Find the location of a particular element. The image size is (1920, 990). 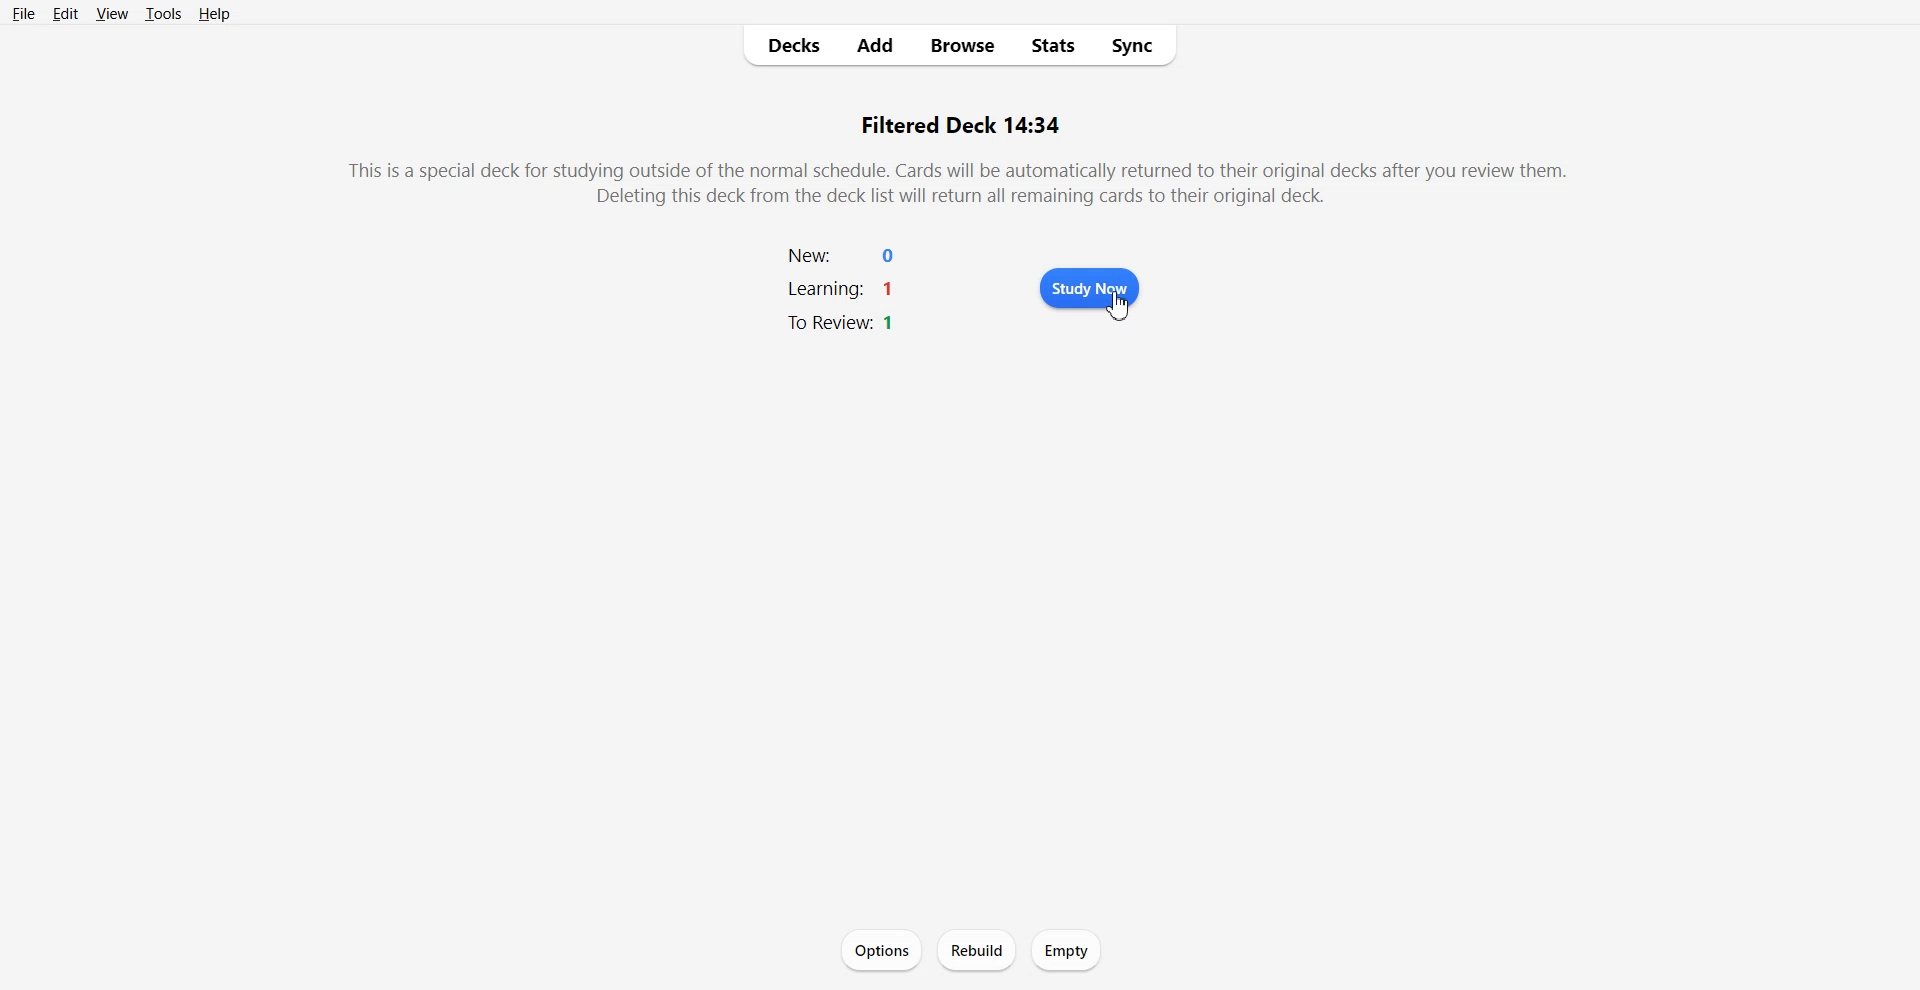

learning: 1 is located at coordinates (843, 288).